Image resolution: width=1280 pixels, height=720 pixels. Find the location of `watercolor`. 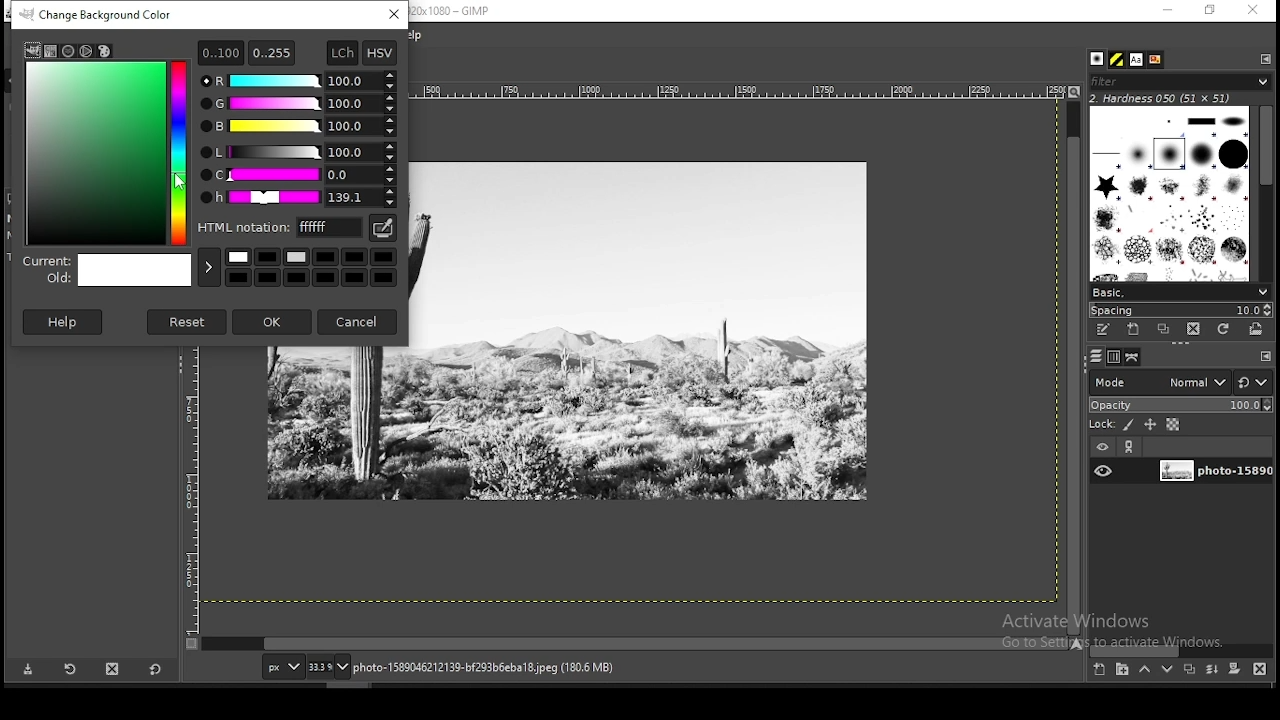

watercolor is located at coordinates (70, 51).